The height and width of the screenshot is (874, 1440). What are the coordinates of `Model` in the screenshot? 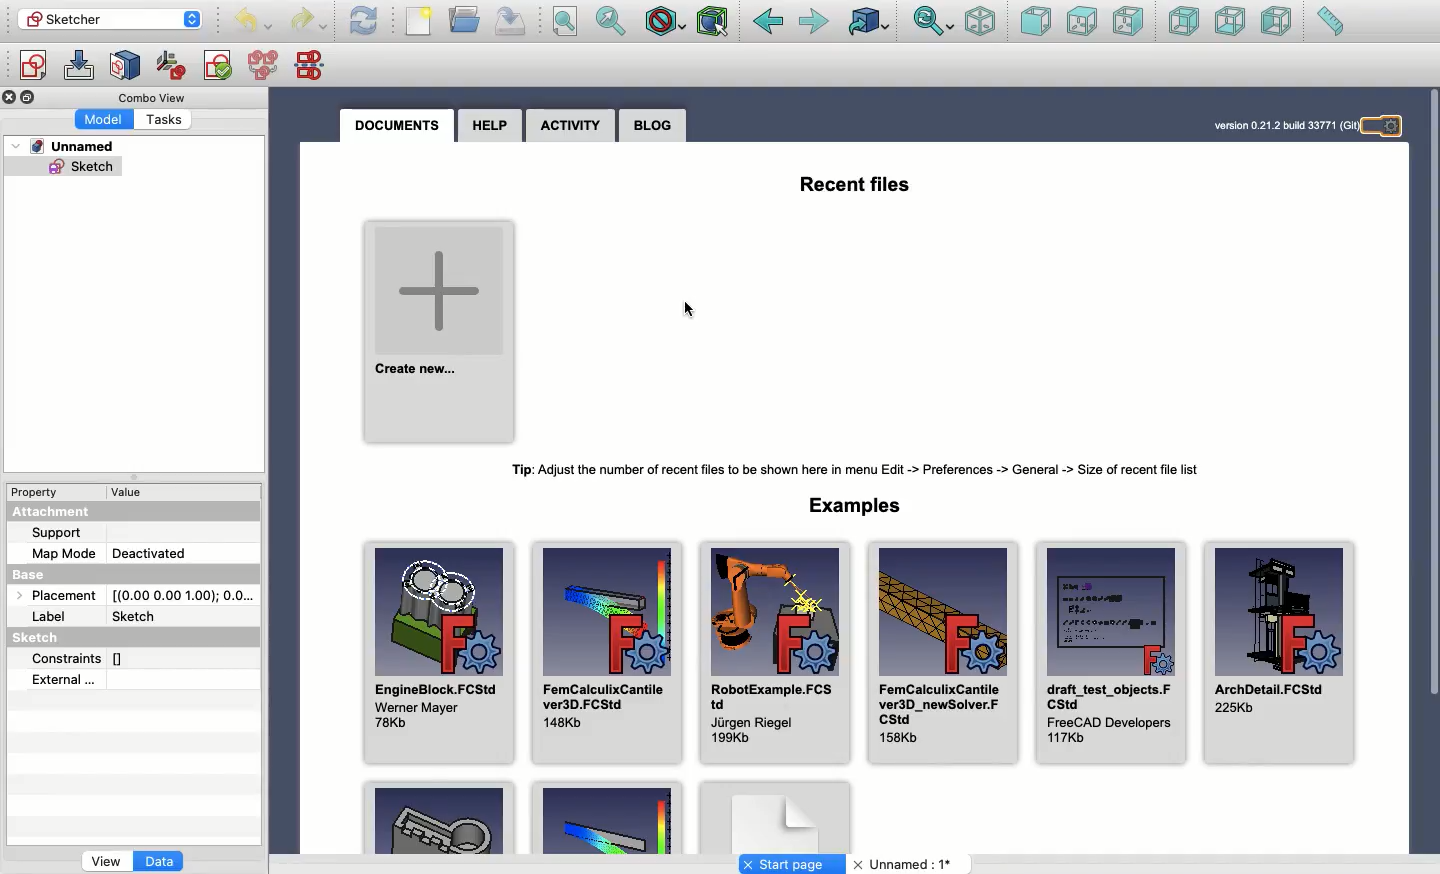 It's located at (105, 119).